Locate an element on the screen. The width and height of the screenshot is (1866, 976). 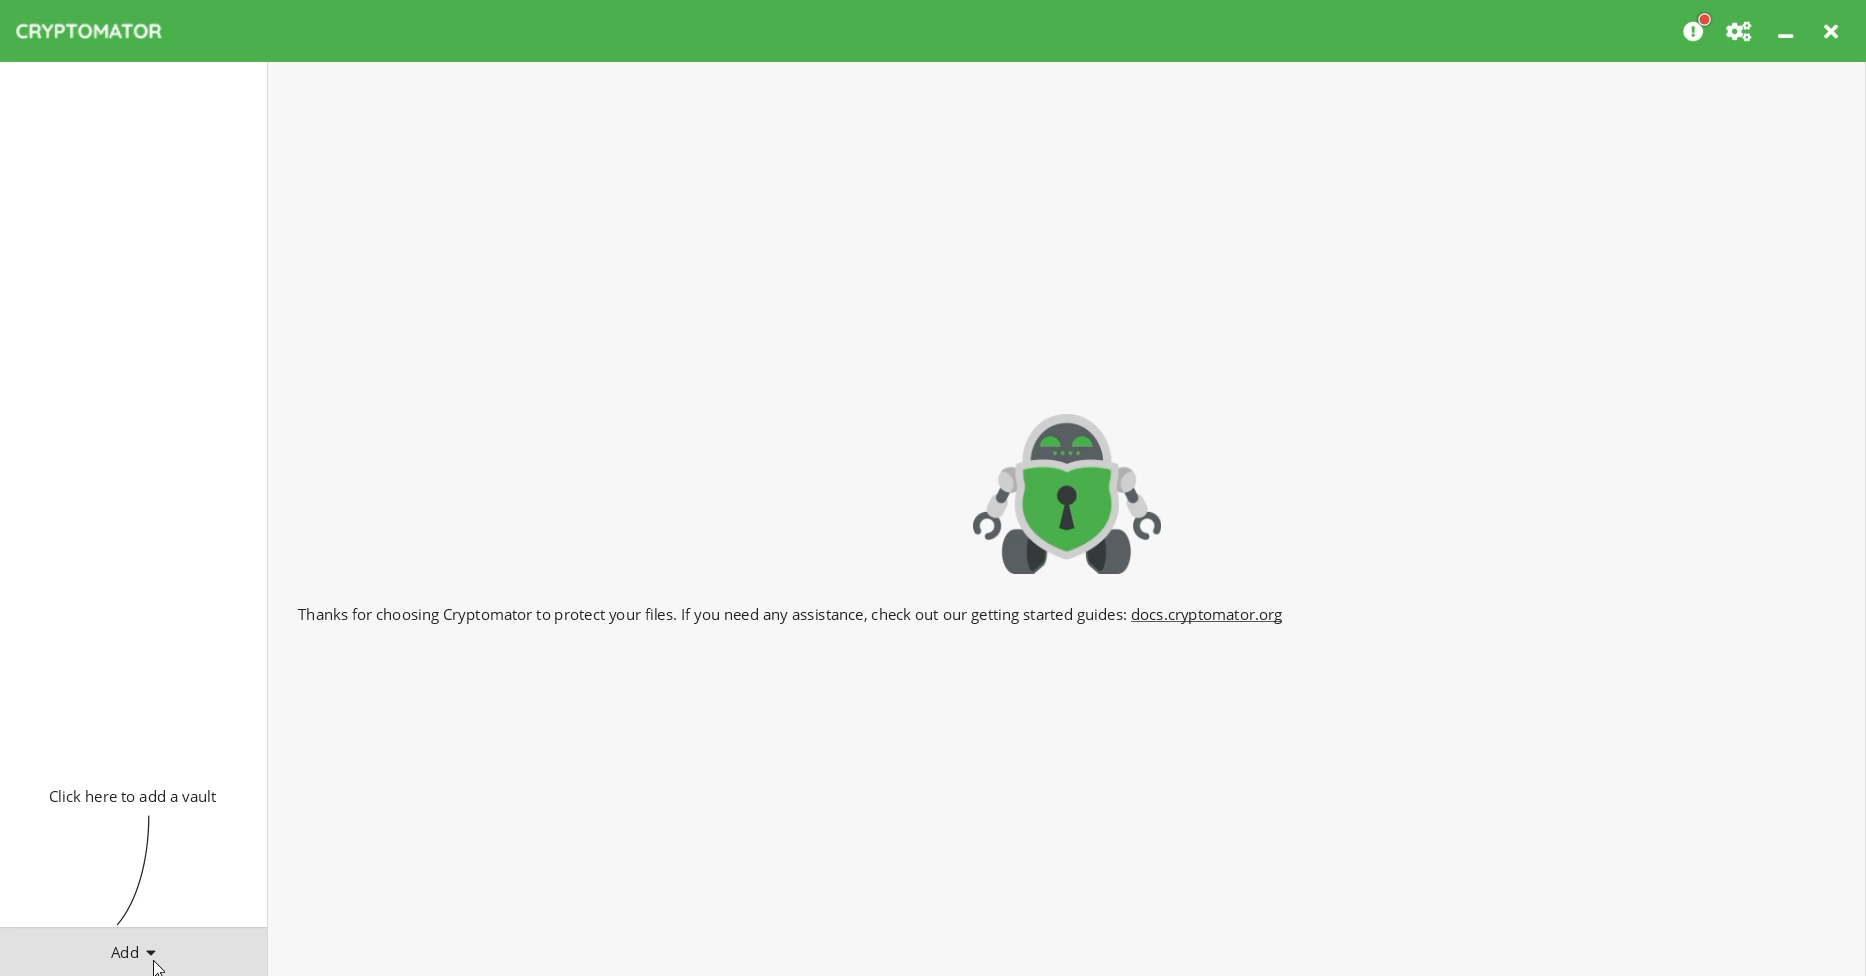
Thanks for choosing Cryptomator to protect your files. If you need assistance, check out our getting started guides. docs.cryptomator.org is located at coordinates (793, 612).